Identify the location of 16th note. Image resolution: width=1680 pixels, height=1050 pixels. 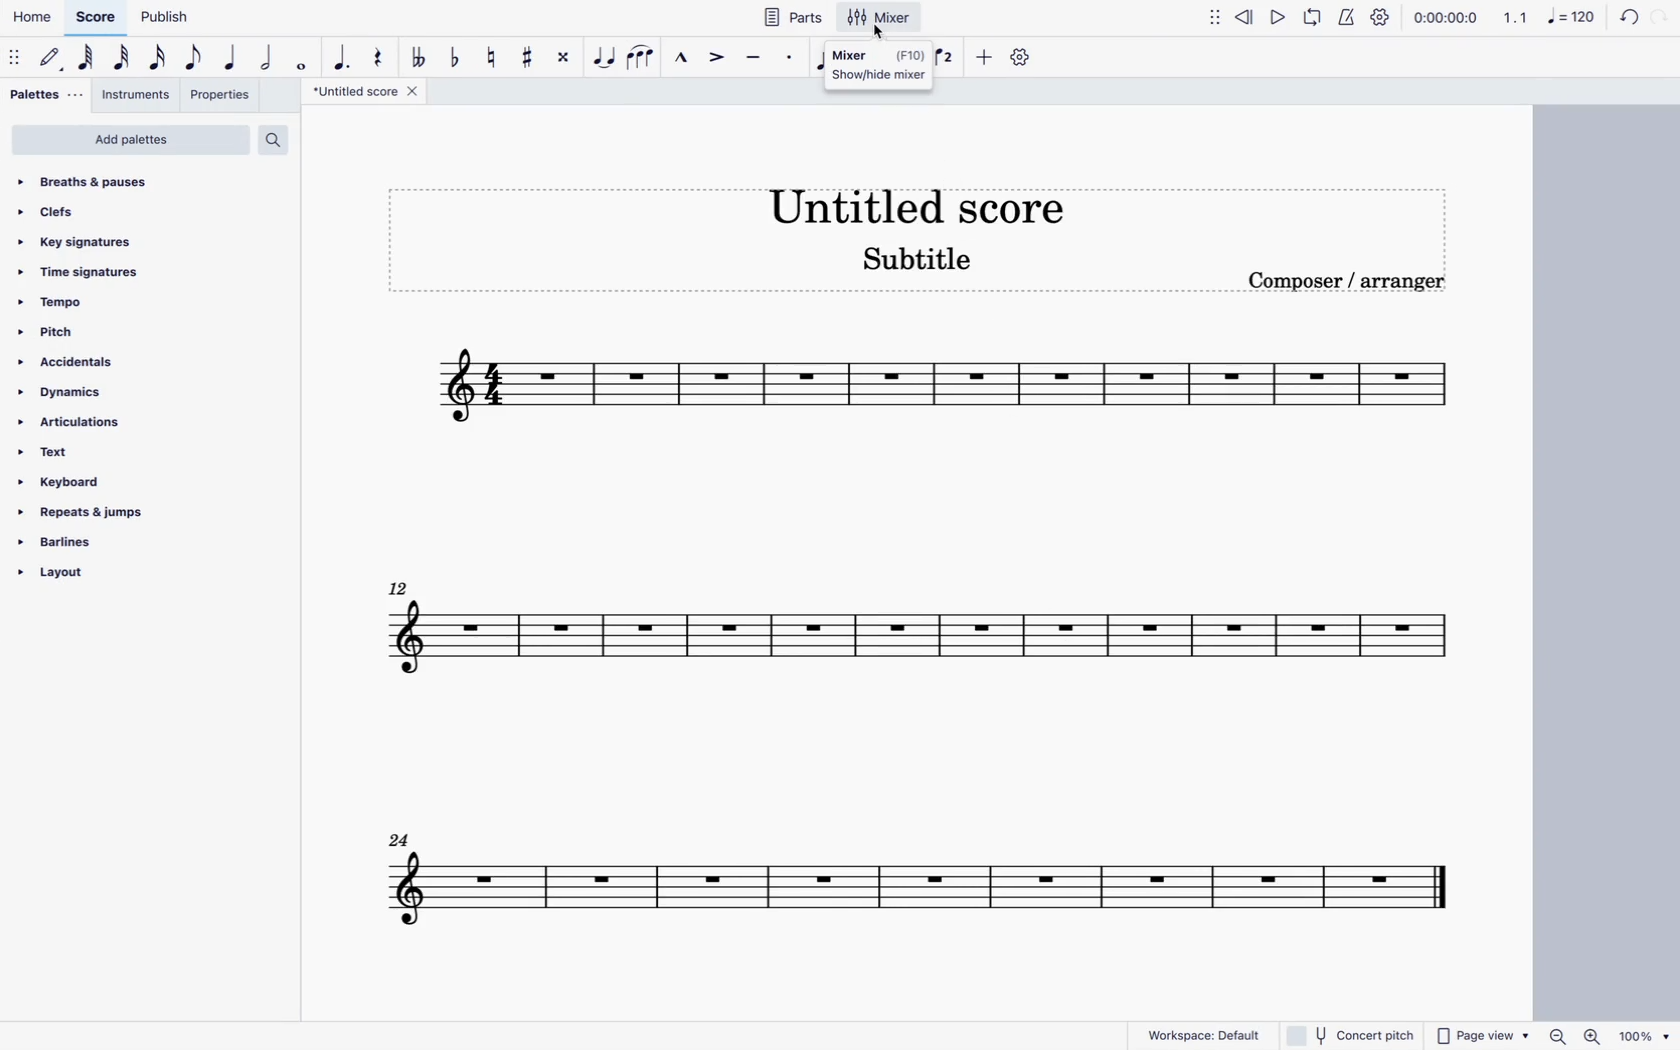
(159, 61).